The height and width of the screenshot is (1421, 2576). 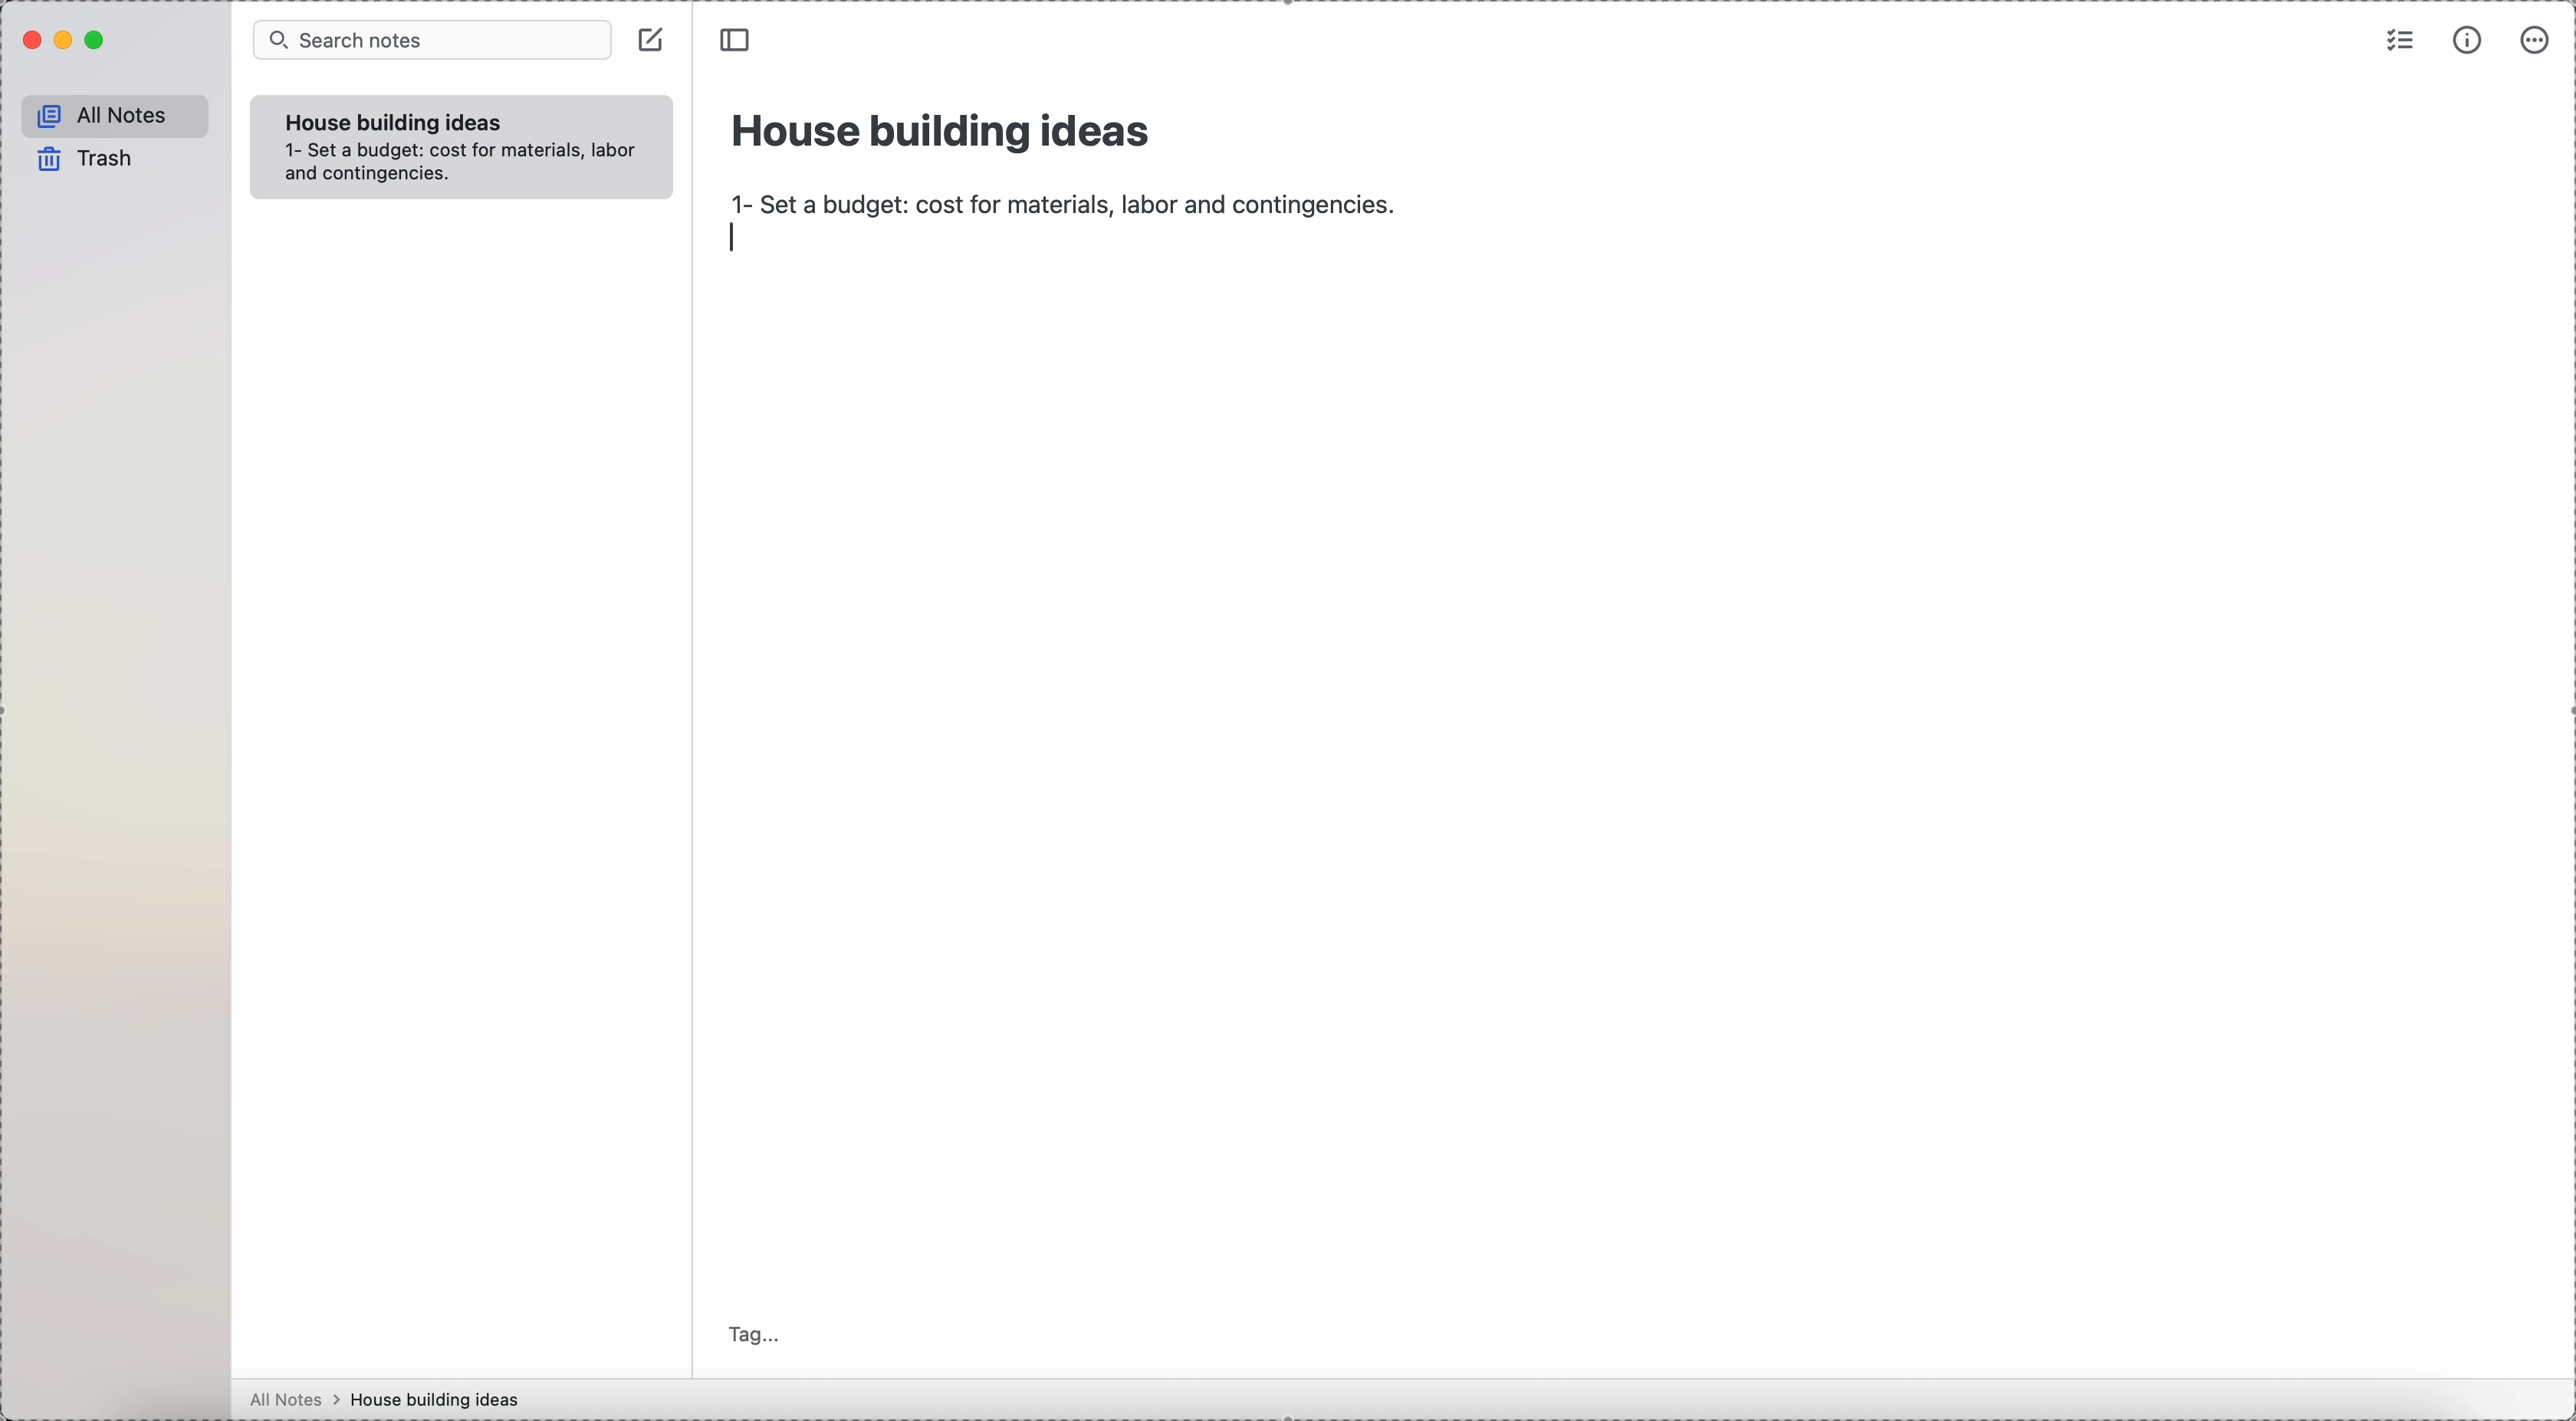 What do you see at coordinates (395, 124) in the screenshot?
I see `house building ideas` at bounding box center [395, 124].